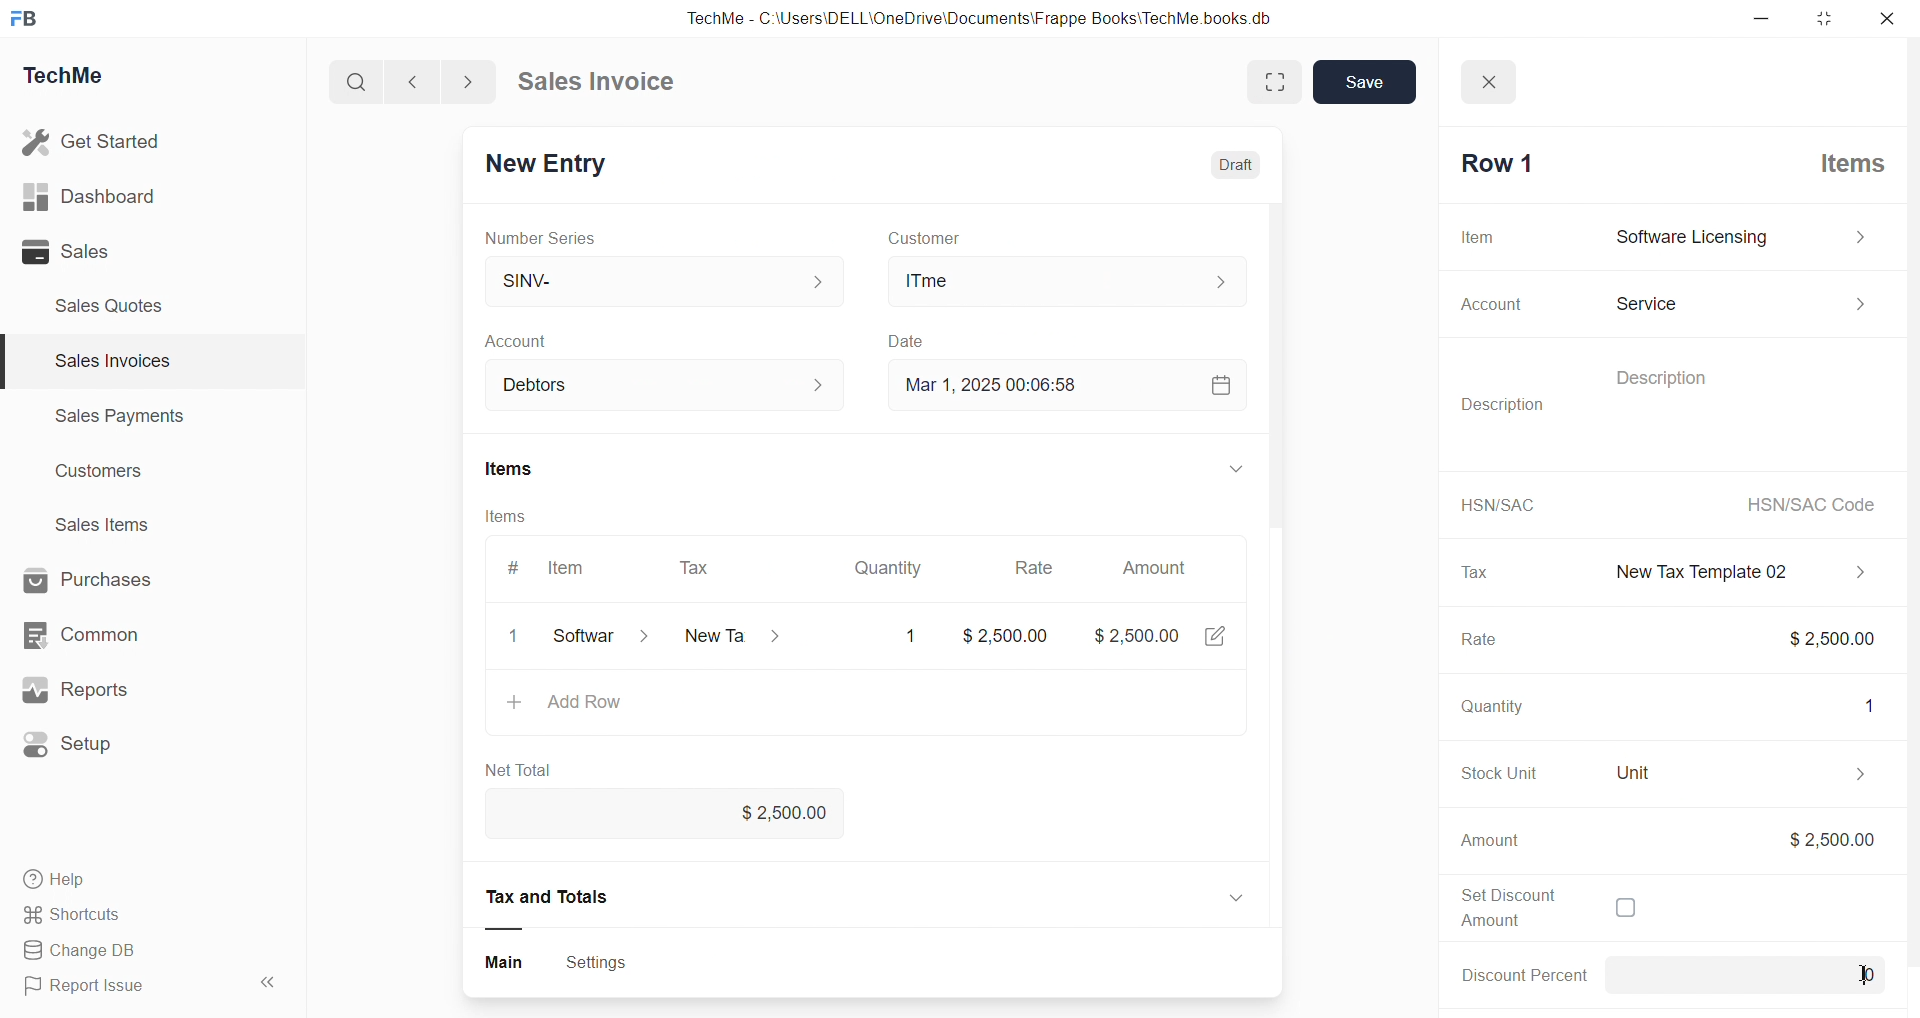  I want to click on  Shortcuts, so click(80, 916).